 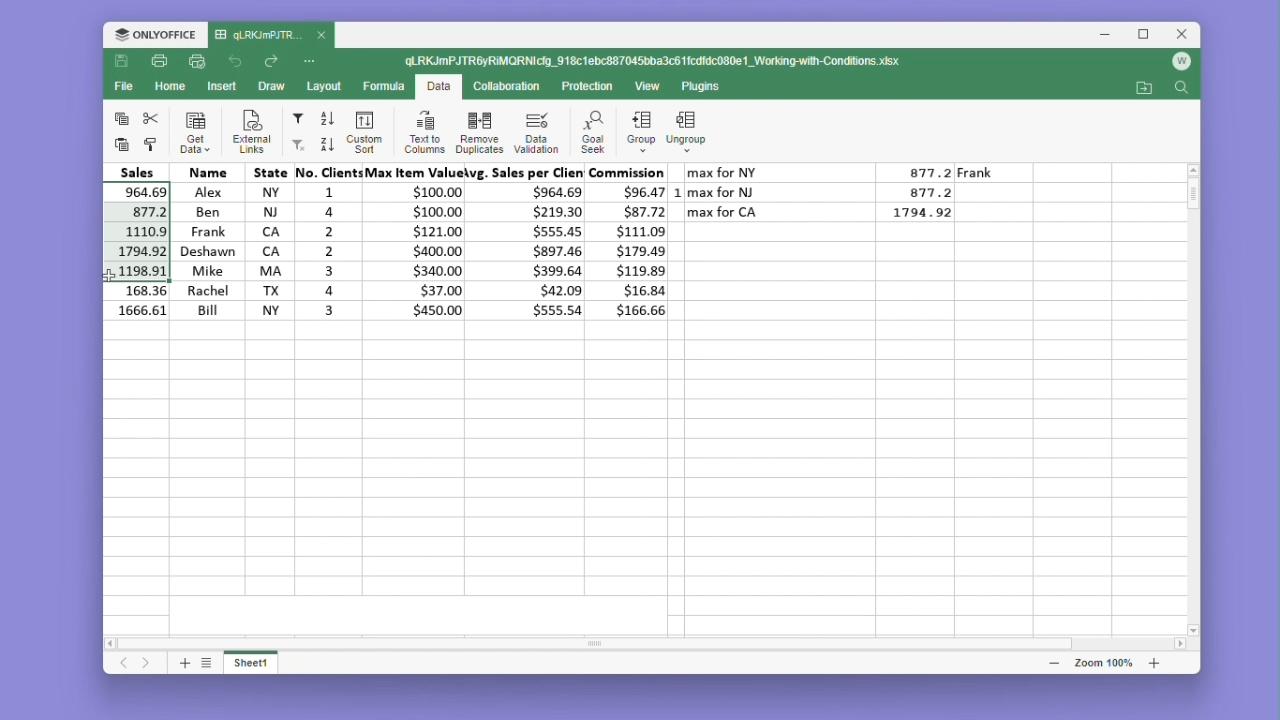 What do you see at coordinates (271, 62) in the screenshot?
I see `Go forward` at bounding box center [271, 62].